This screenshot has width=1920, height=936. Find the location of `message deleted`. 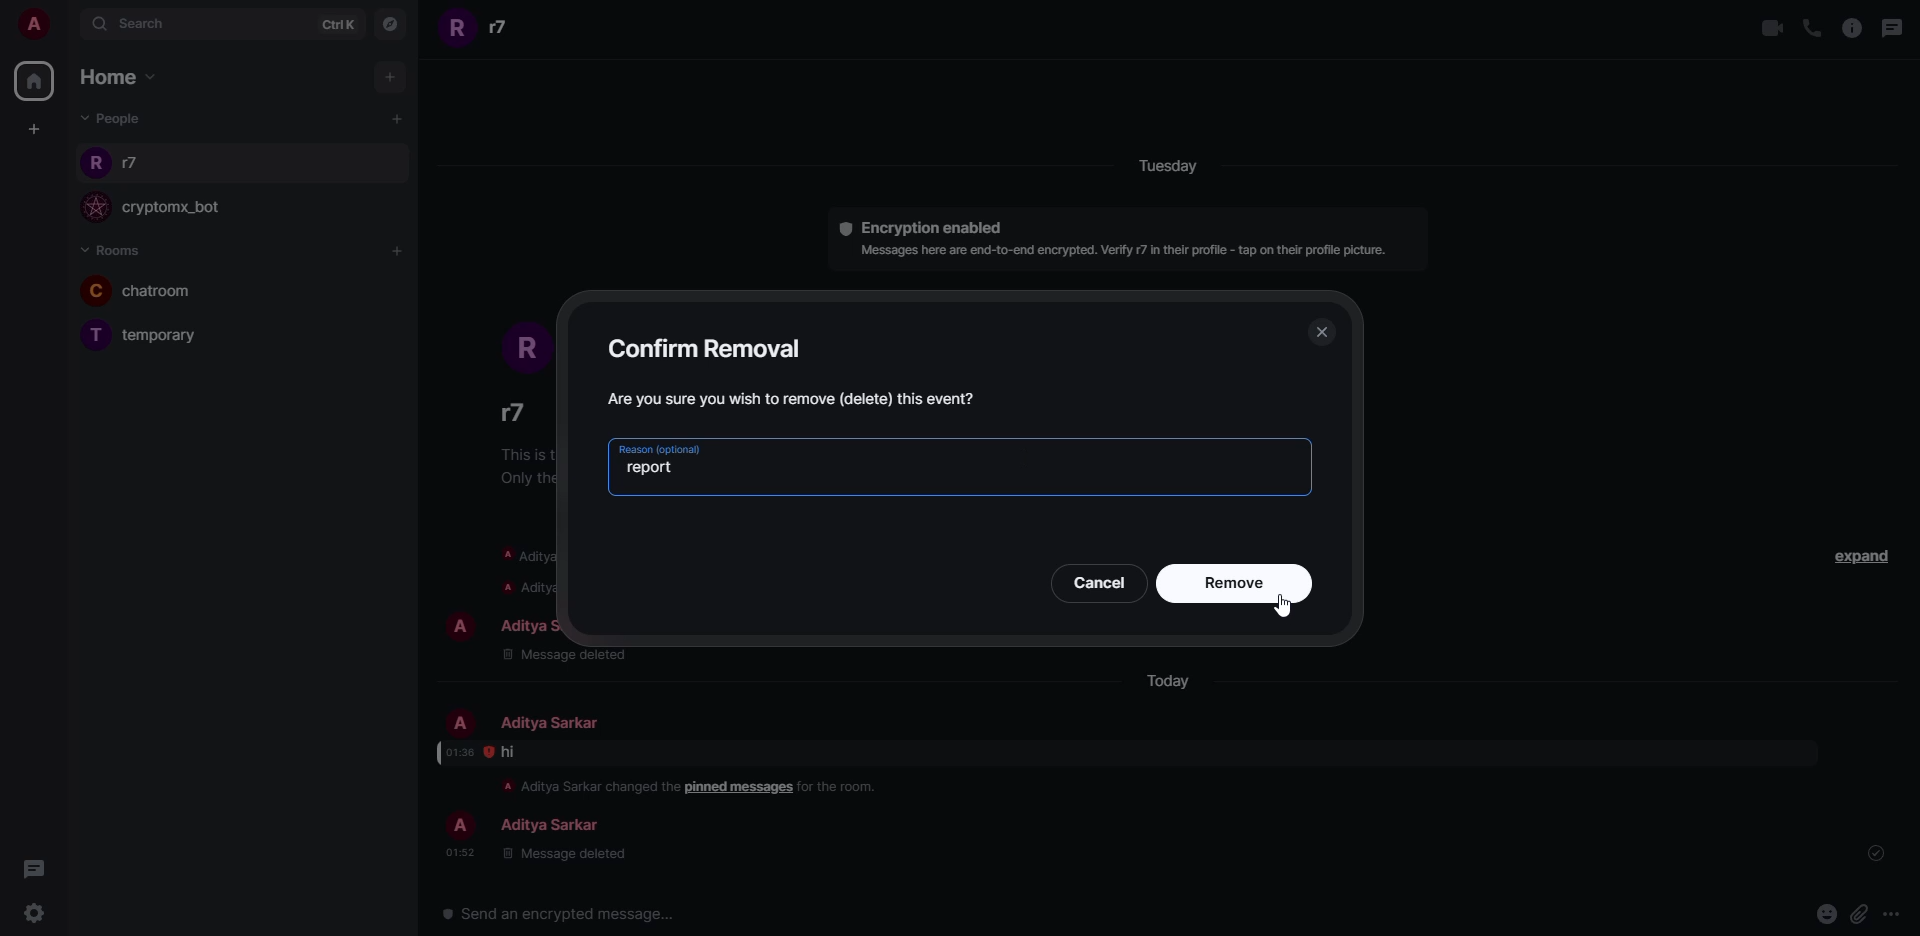

message deleted is located at coordinates (563, 855).